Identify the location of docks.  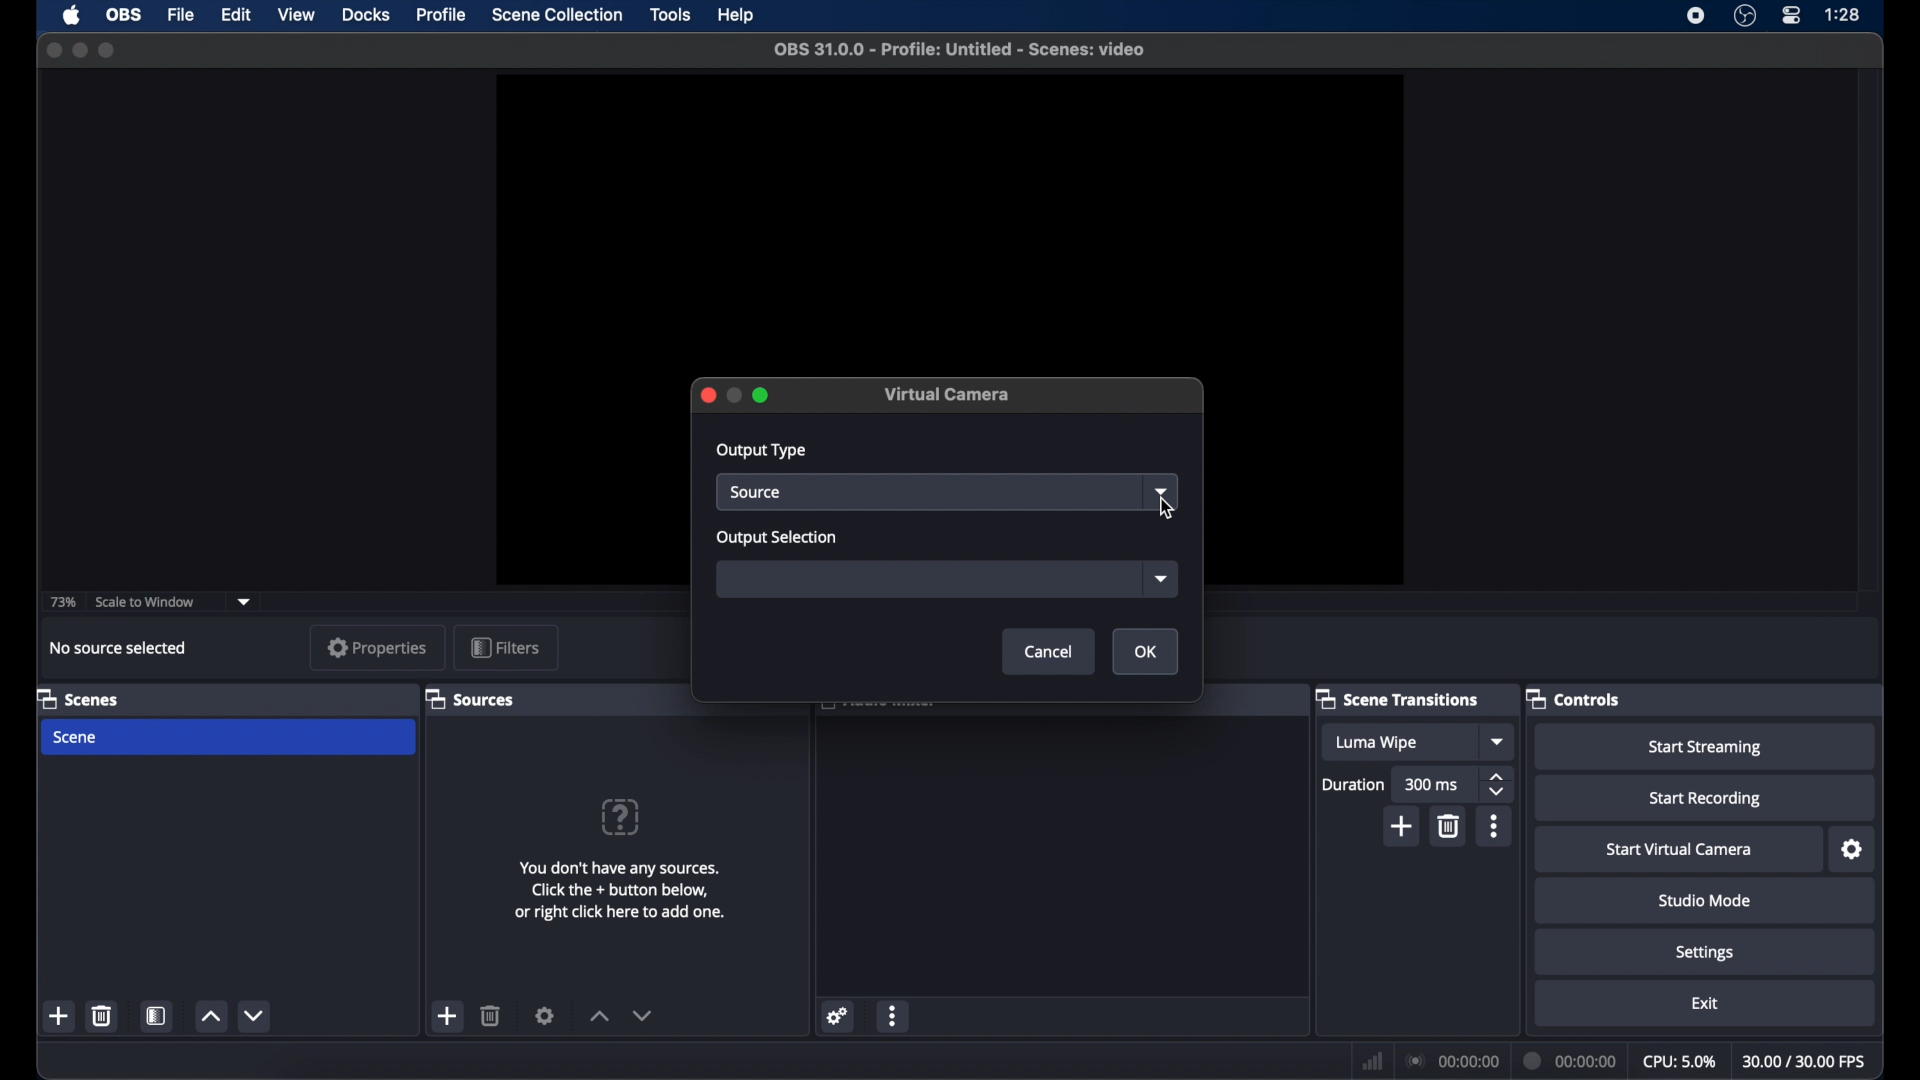
(366, 16).